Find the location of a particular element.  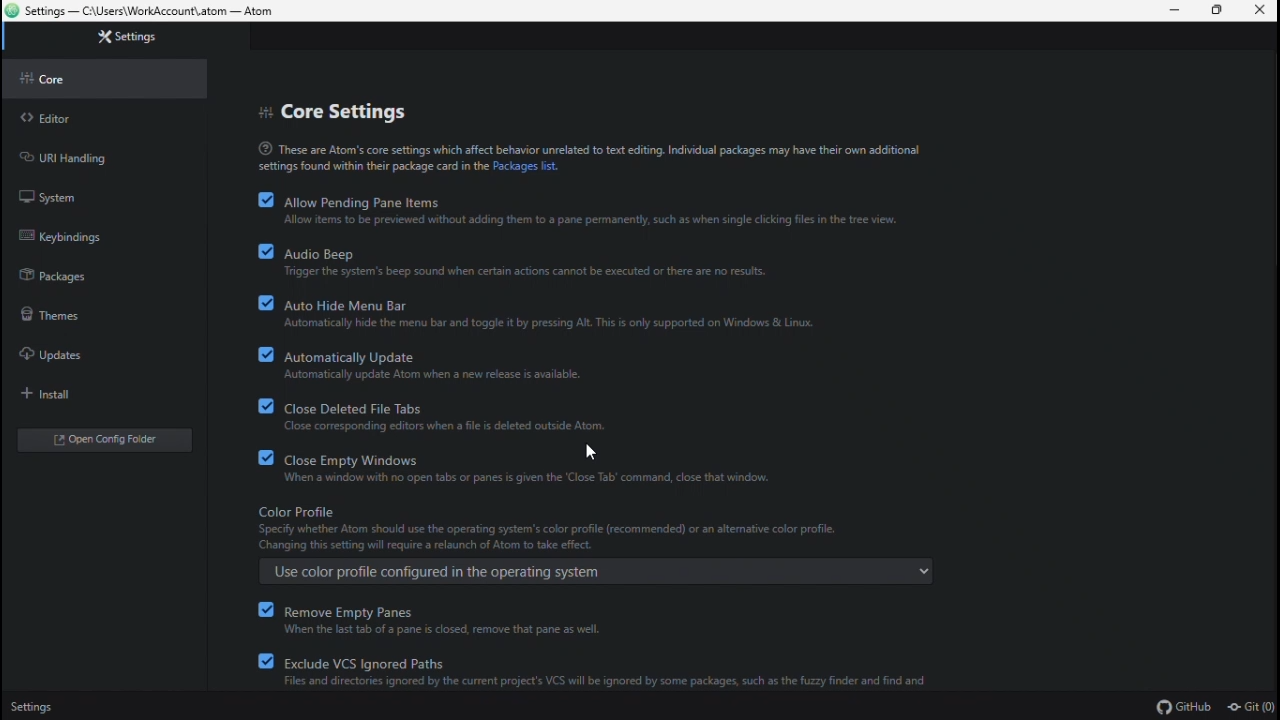

exclude VCS ignored paths is located at coordinates (615, 668).